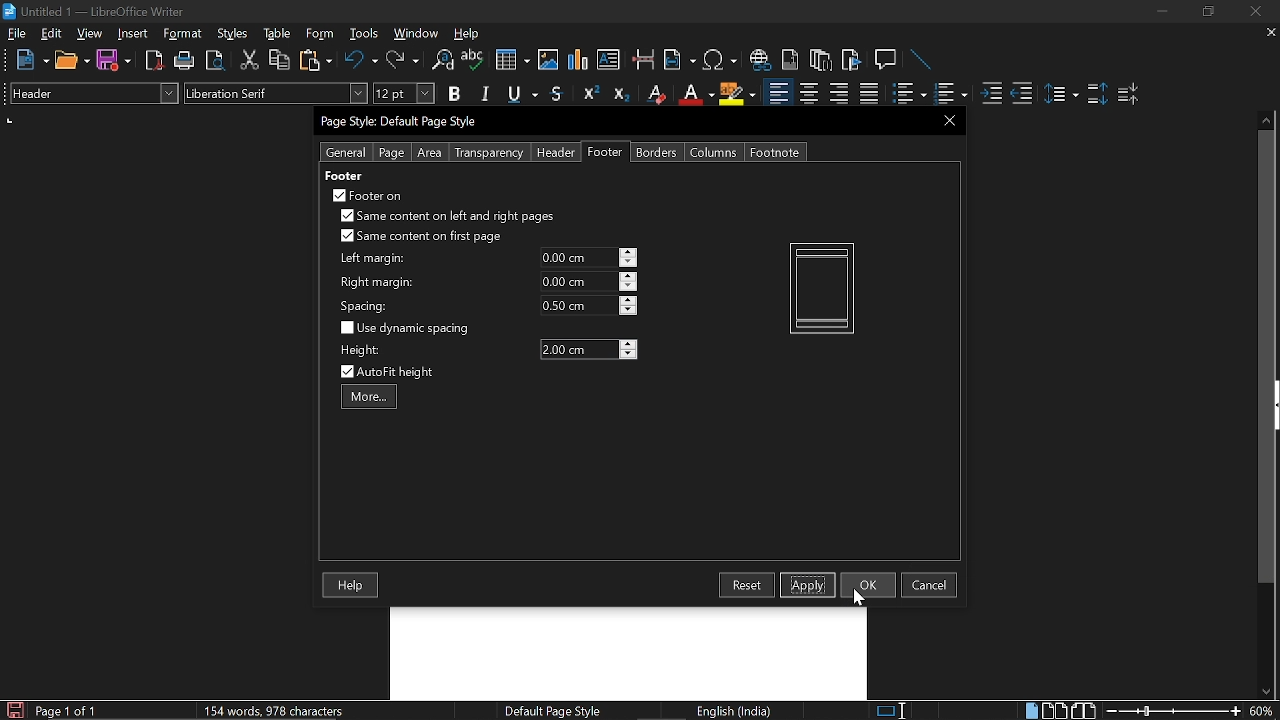 This screenshot has width=1280, height=720. I want to click on Edit, so click(52, 33).